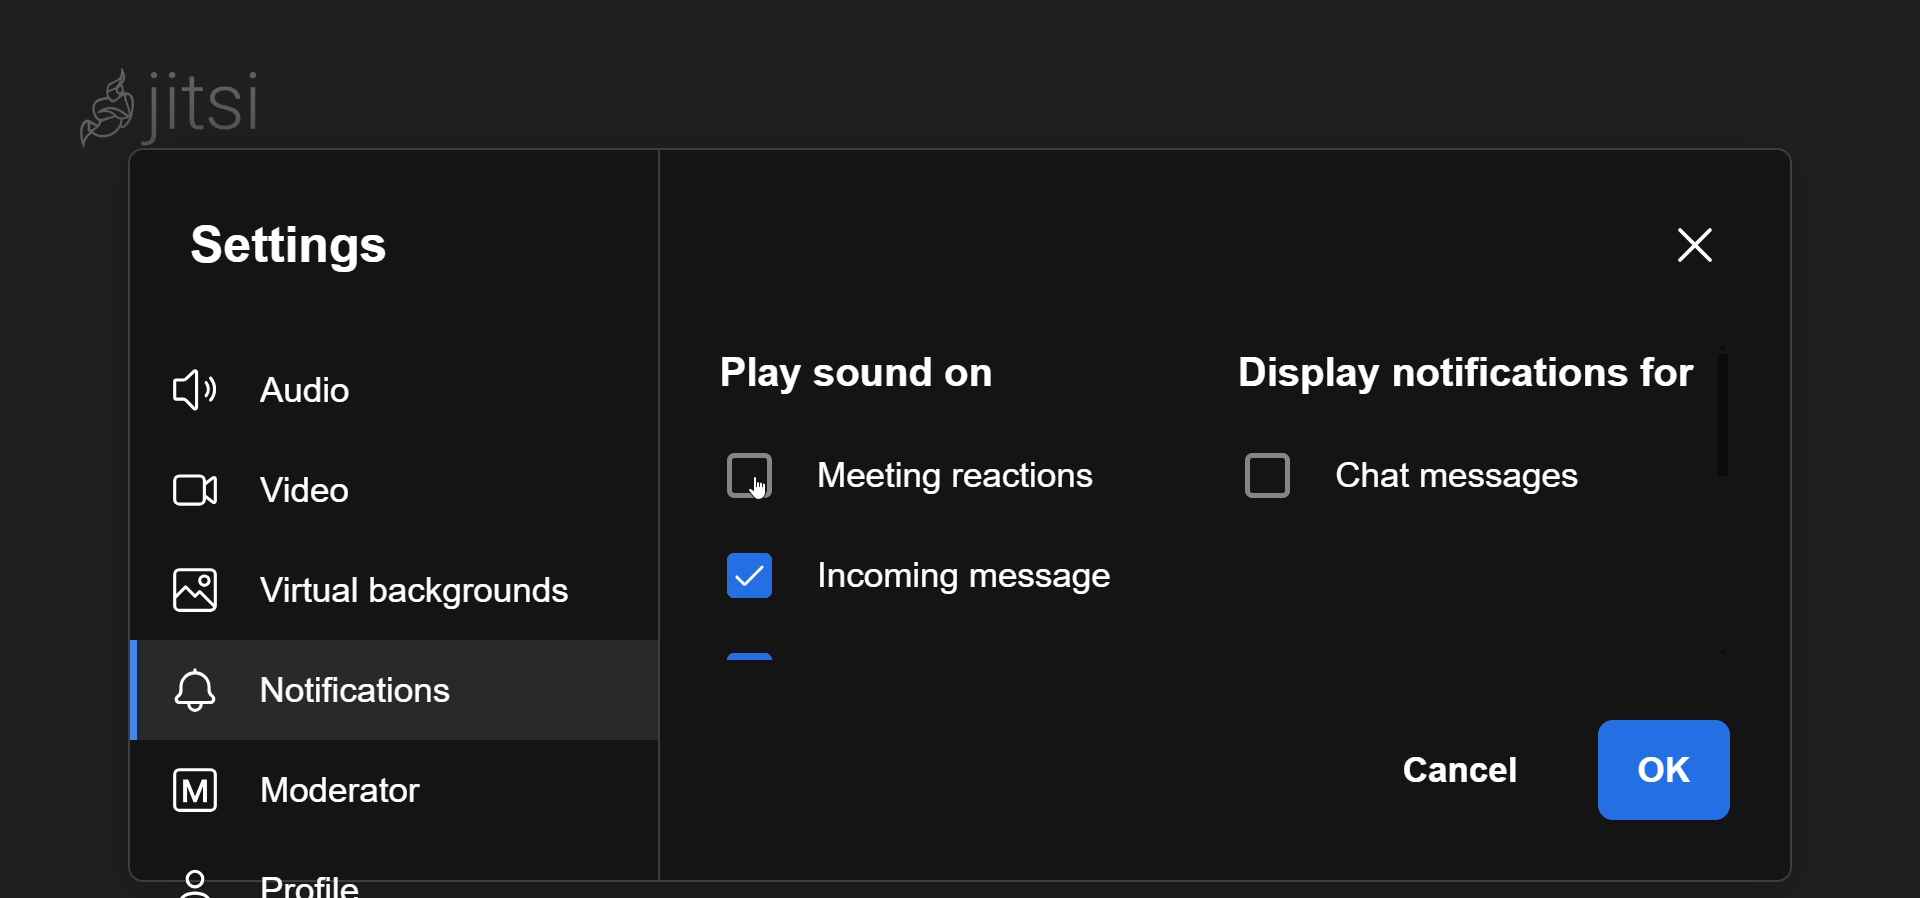  What do you see at coordinates (1463, 377) in the screenshot?
I see `display notification for` at bounding box center [1463, 377].